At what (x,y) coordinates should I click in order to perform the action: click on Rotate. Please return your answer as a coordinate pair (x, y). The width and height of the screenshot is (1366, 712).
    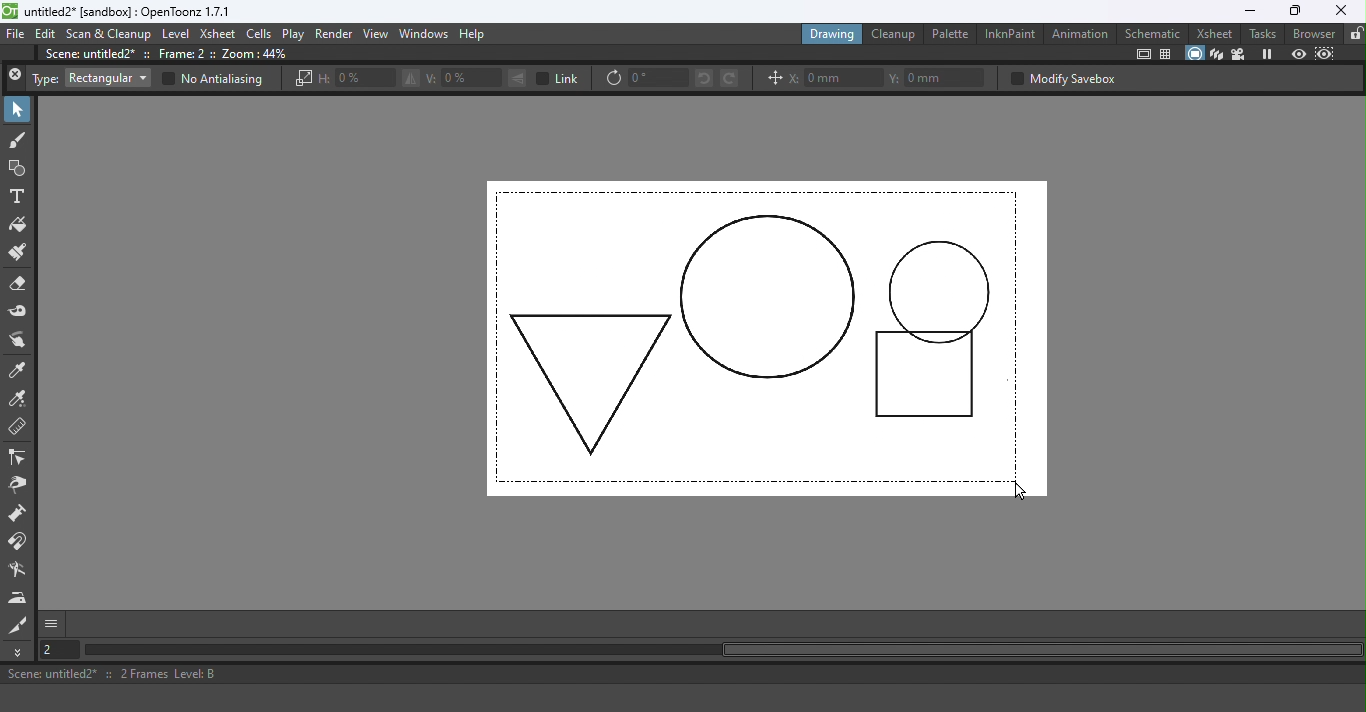
    Looking at the image, I should click on (613, 79).